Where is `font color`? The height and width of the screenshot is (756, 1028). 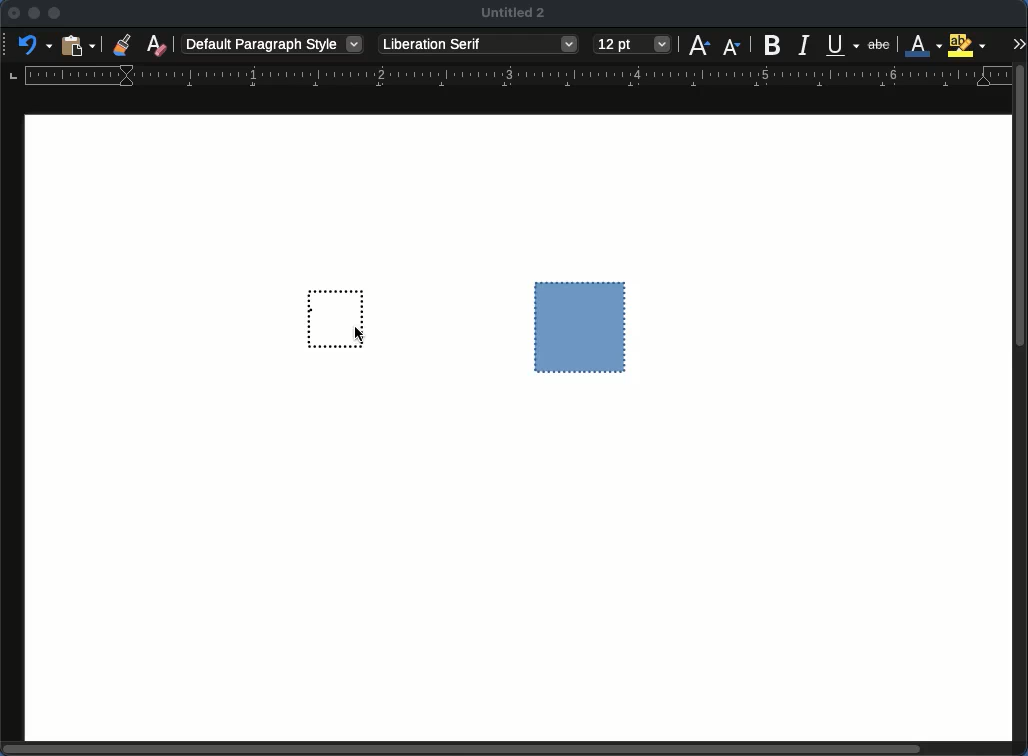 font color is located at coordinates (924, 45).